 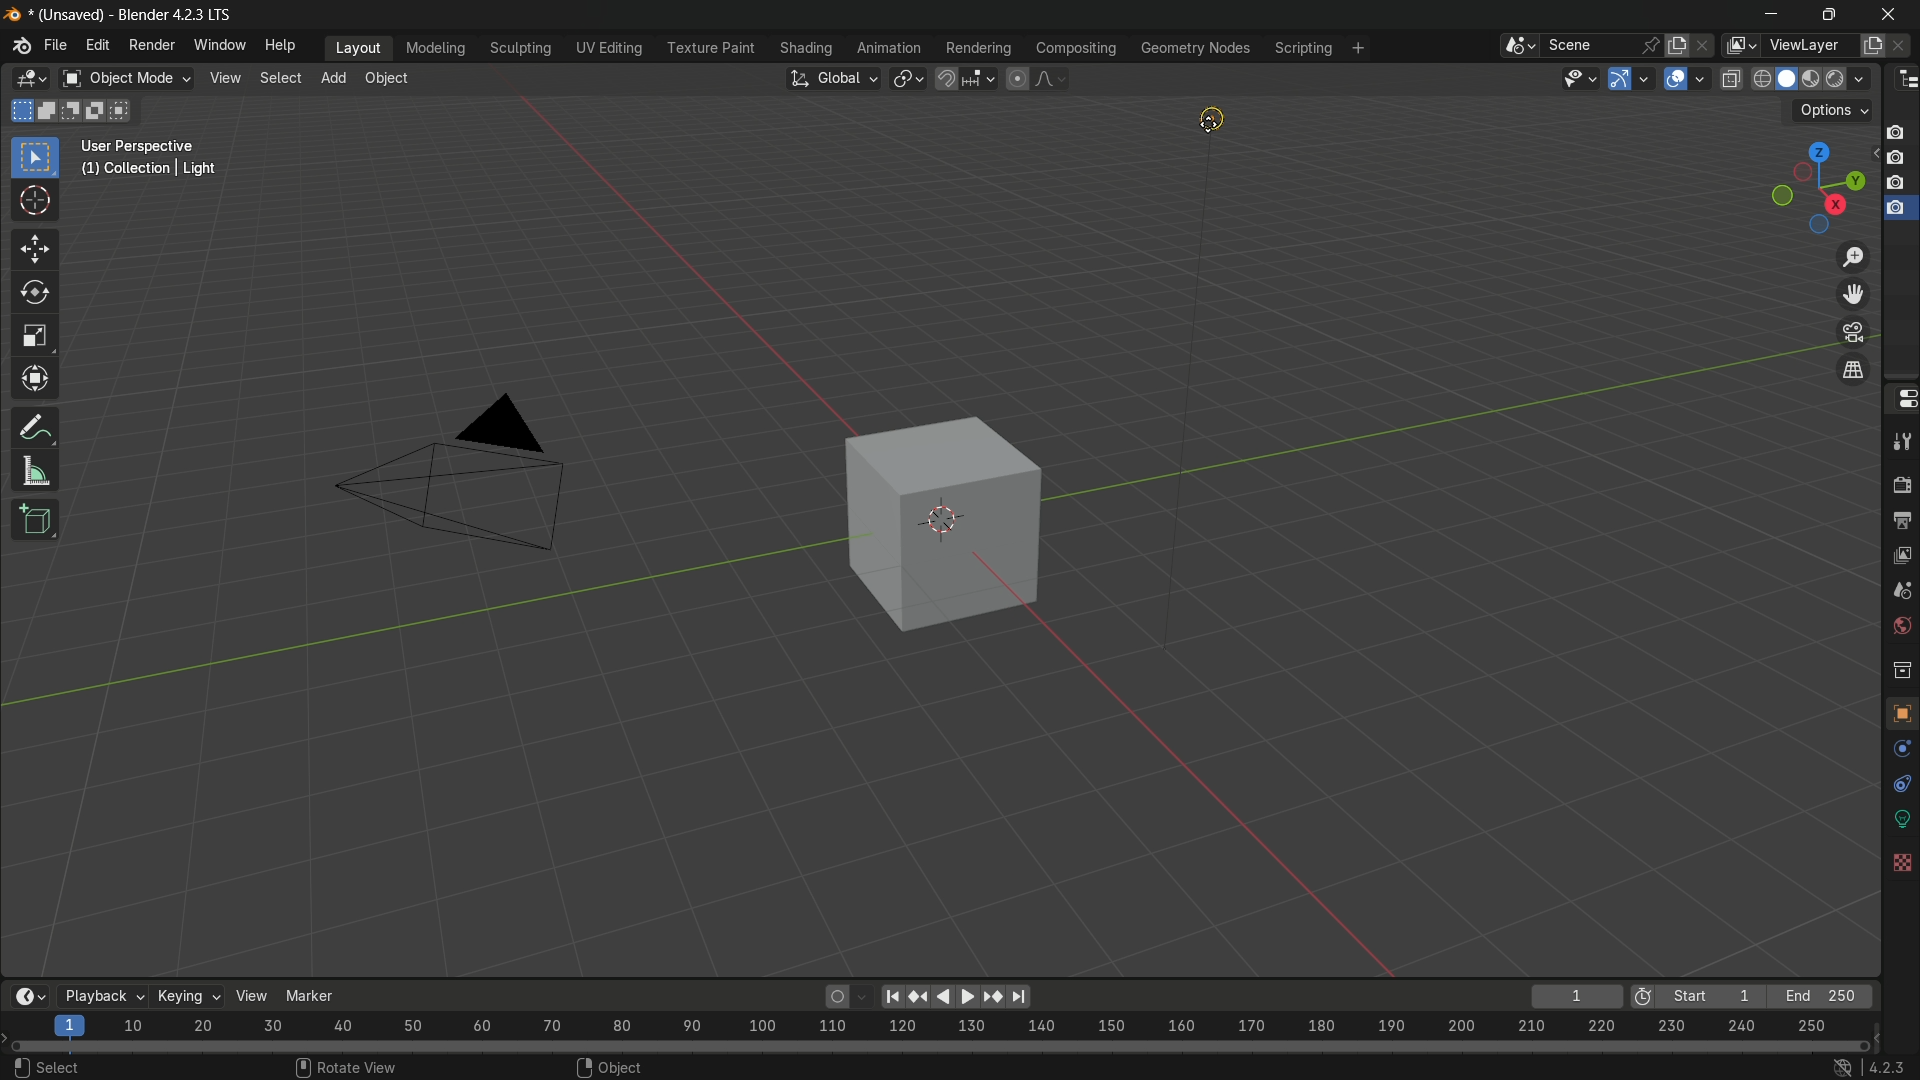 What do you see at coordinates (31, 993) in the screenshot?
I see `timeline` at bounding box center [31, 993].